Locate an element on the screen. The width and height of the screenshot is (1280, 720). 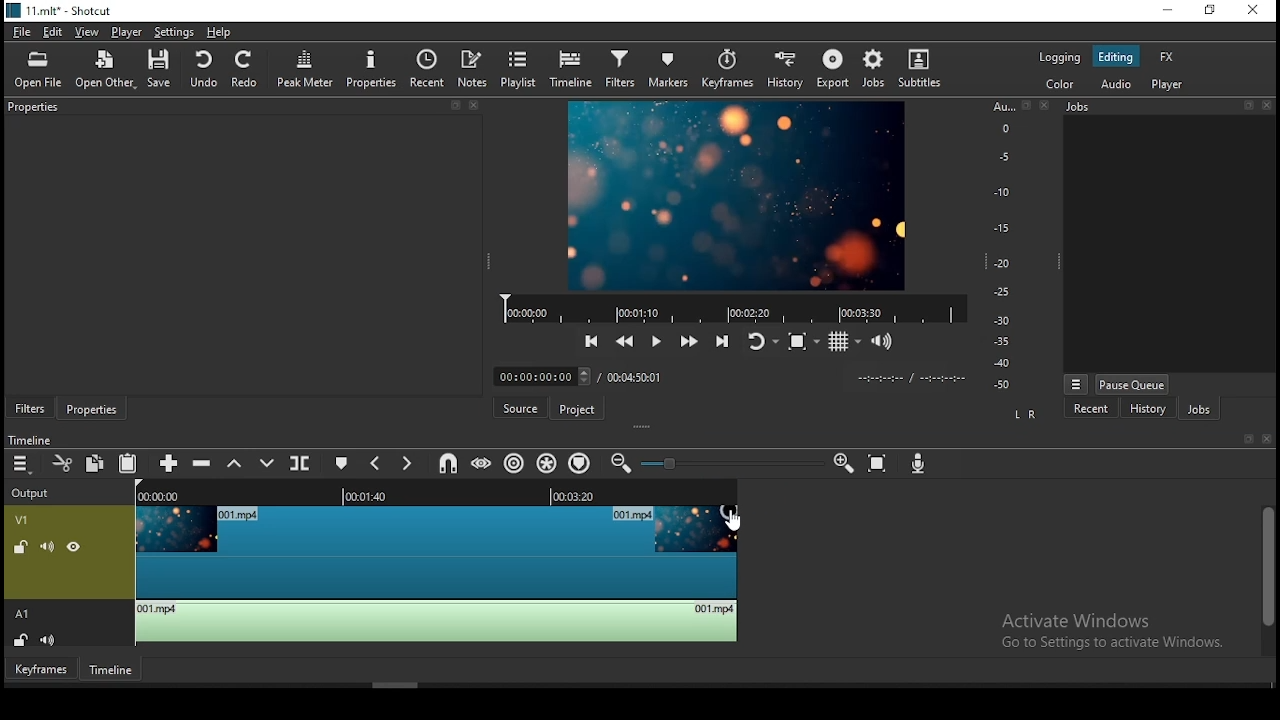
play quickly backwards is located at coordinates (624, 343).